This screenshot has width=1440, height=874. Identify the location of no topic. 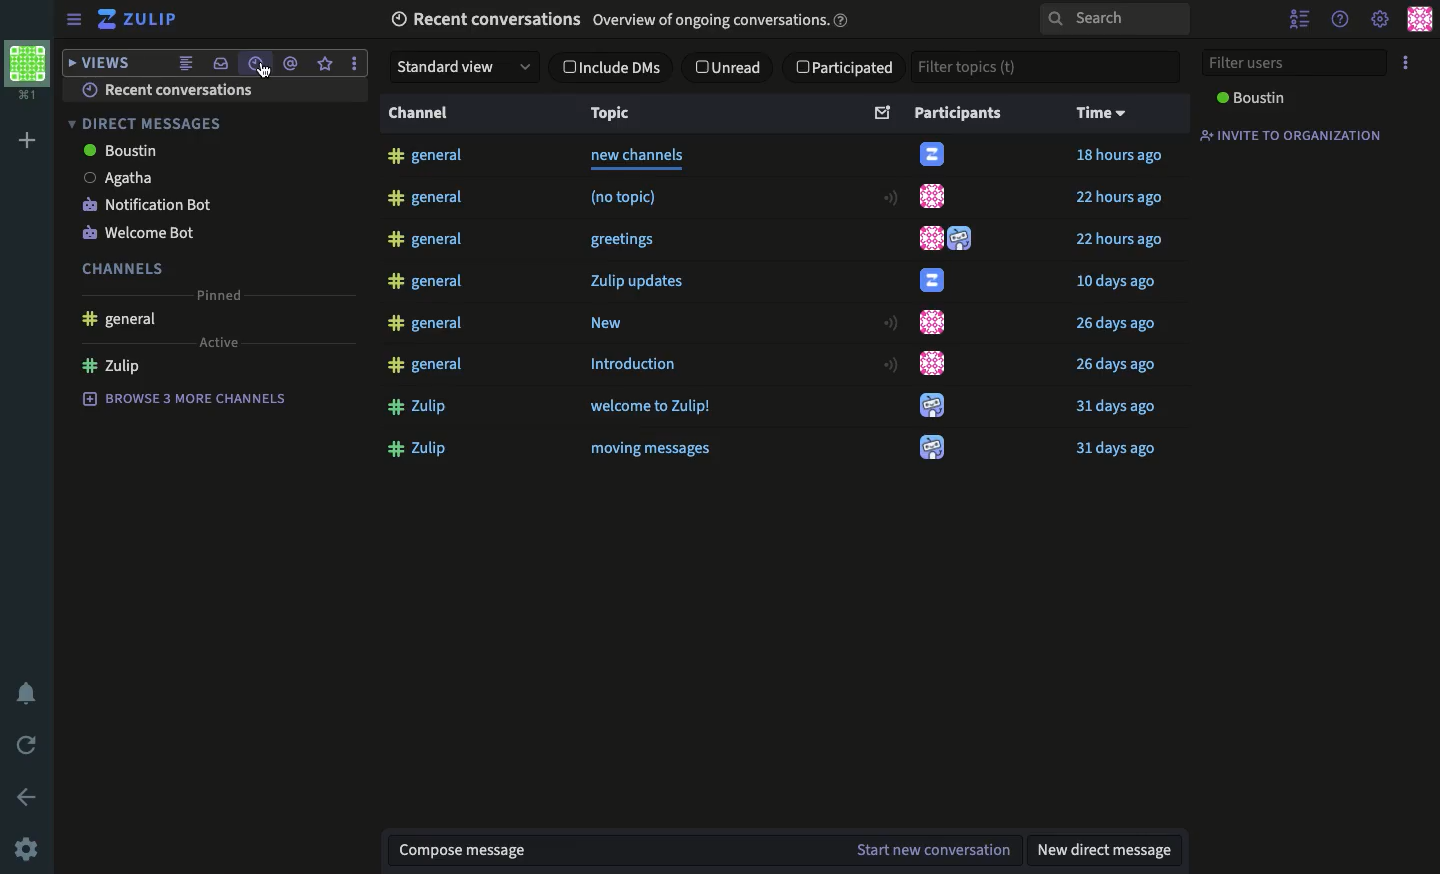
(637, 197).